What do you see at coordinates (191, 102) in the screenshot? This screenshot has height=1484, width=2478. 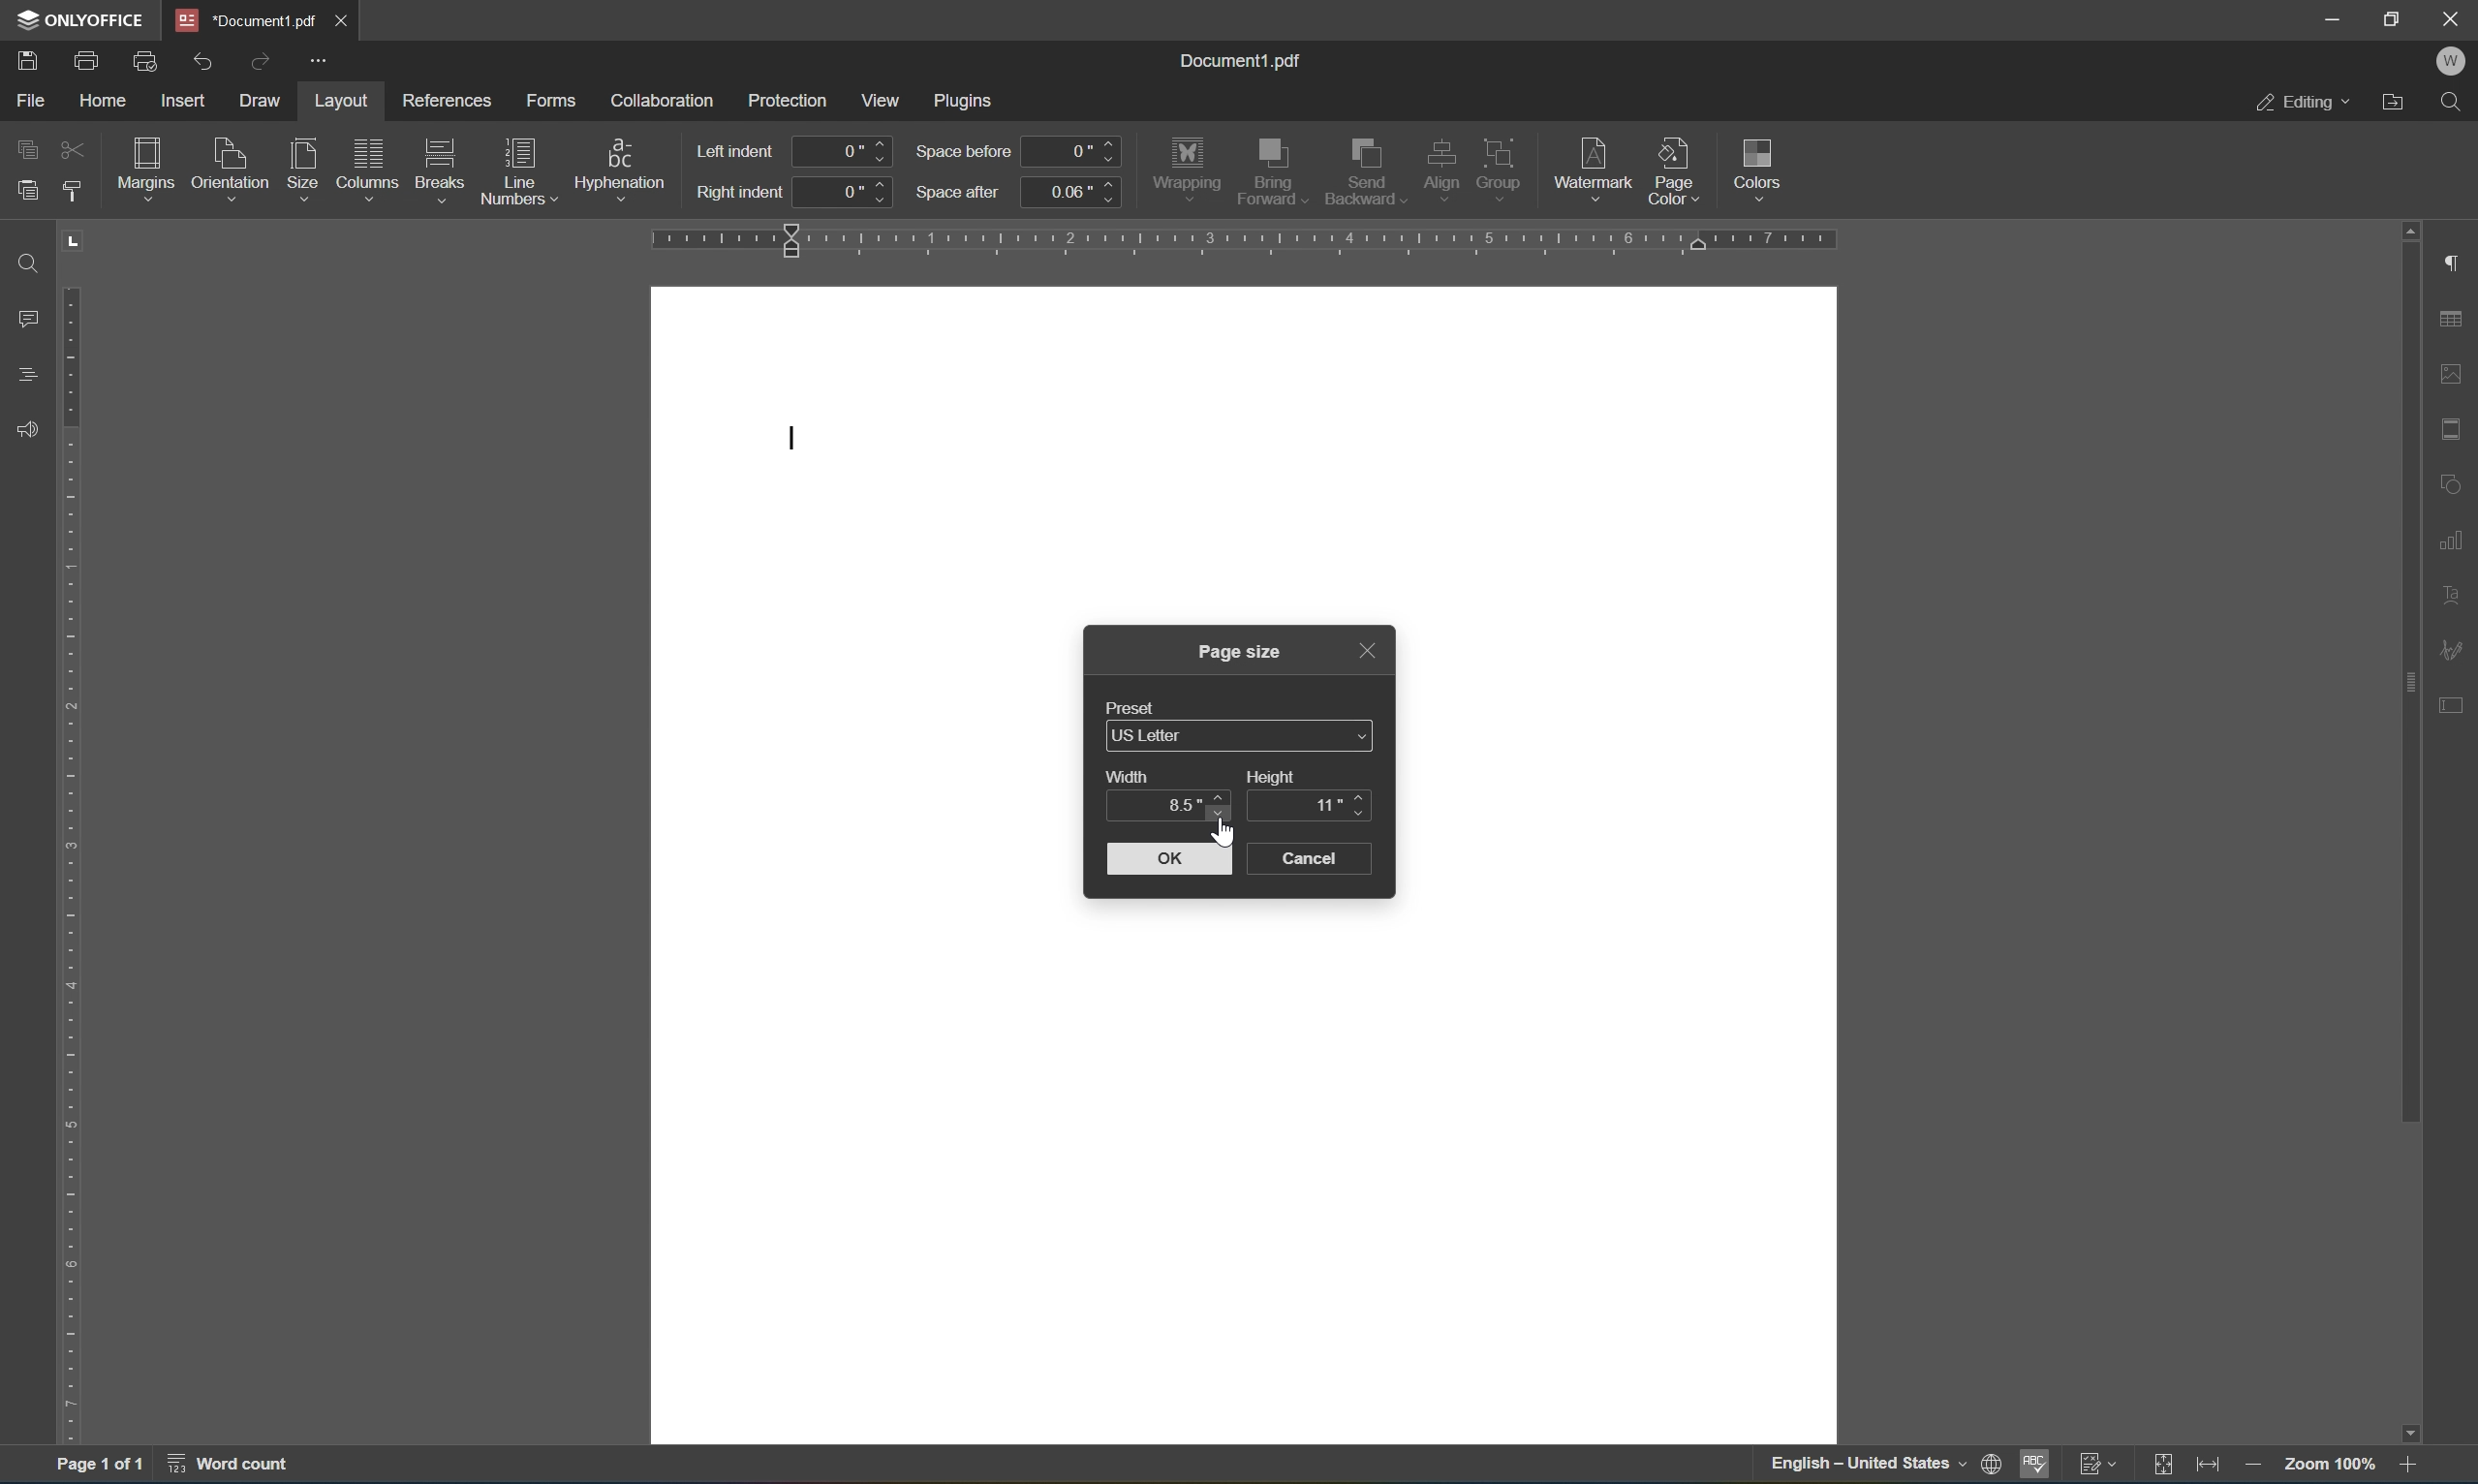 I see `insert` at bounding box center [191, 102].